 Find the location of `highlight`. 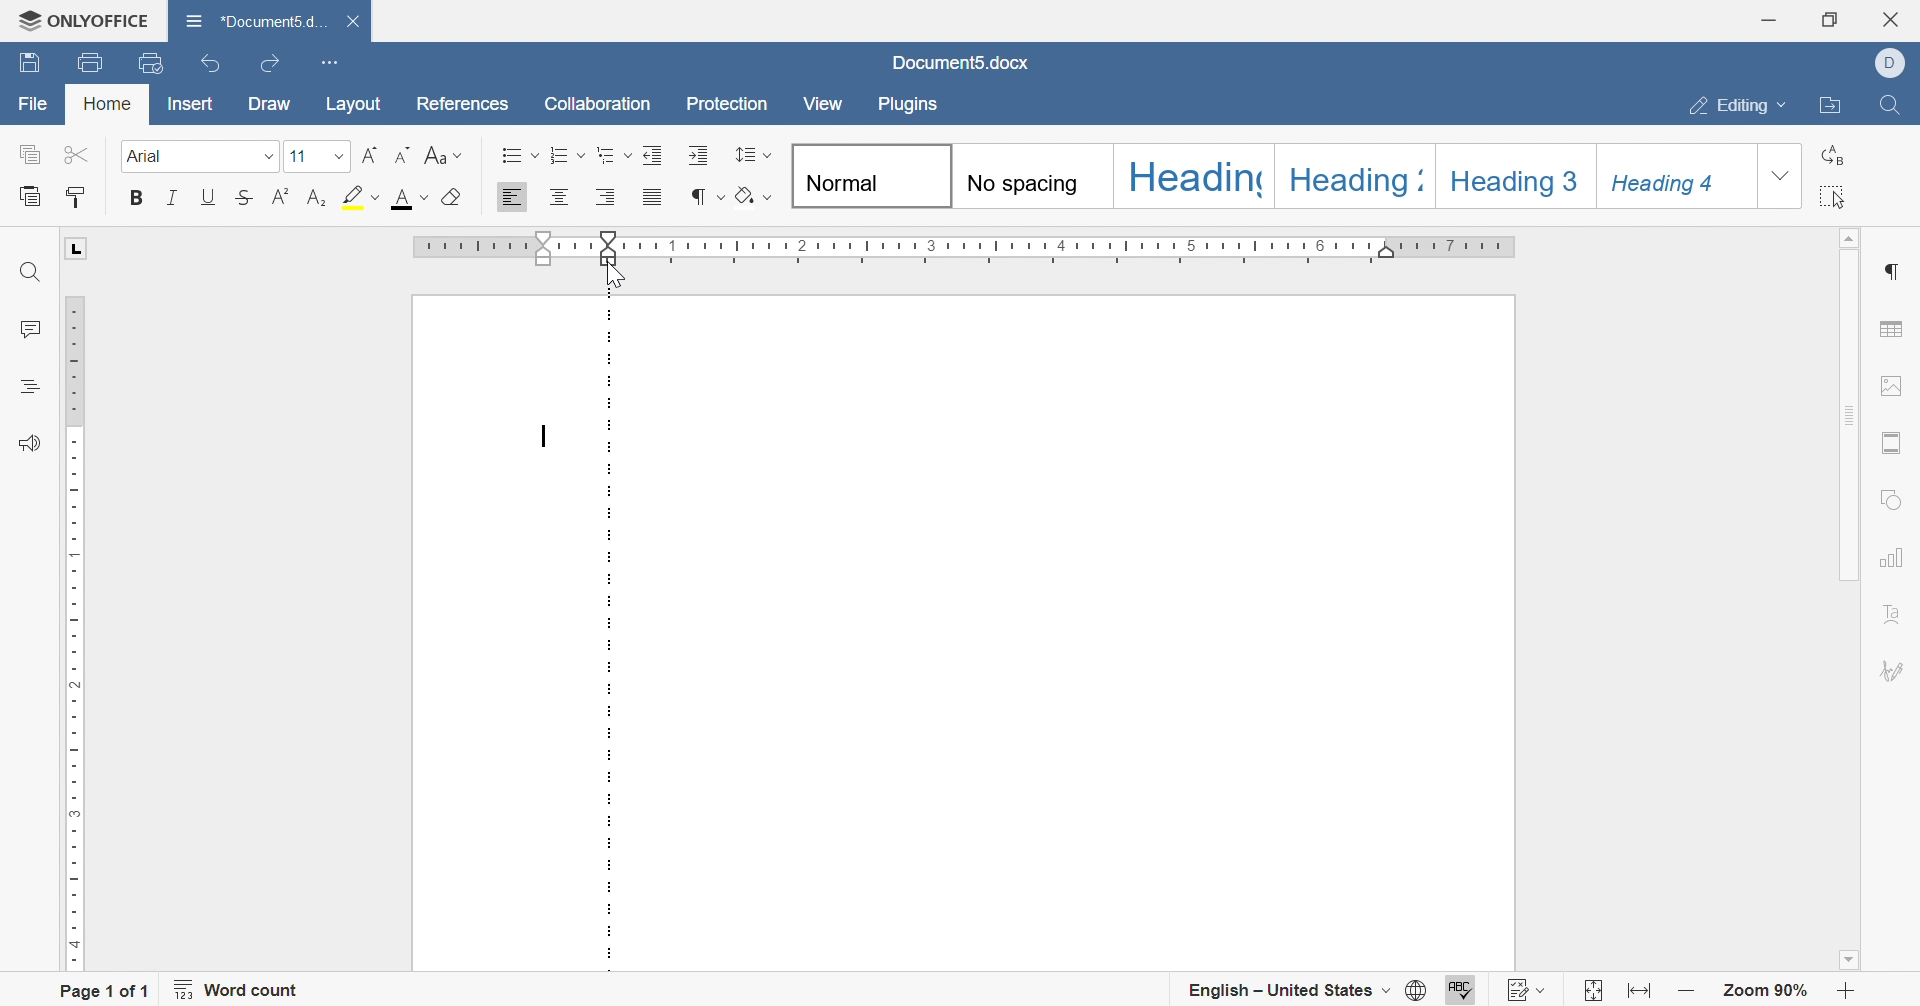

highlight is located at coordinates (361, 196).